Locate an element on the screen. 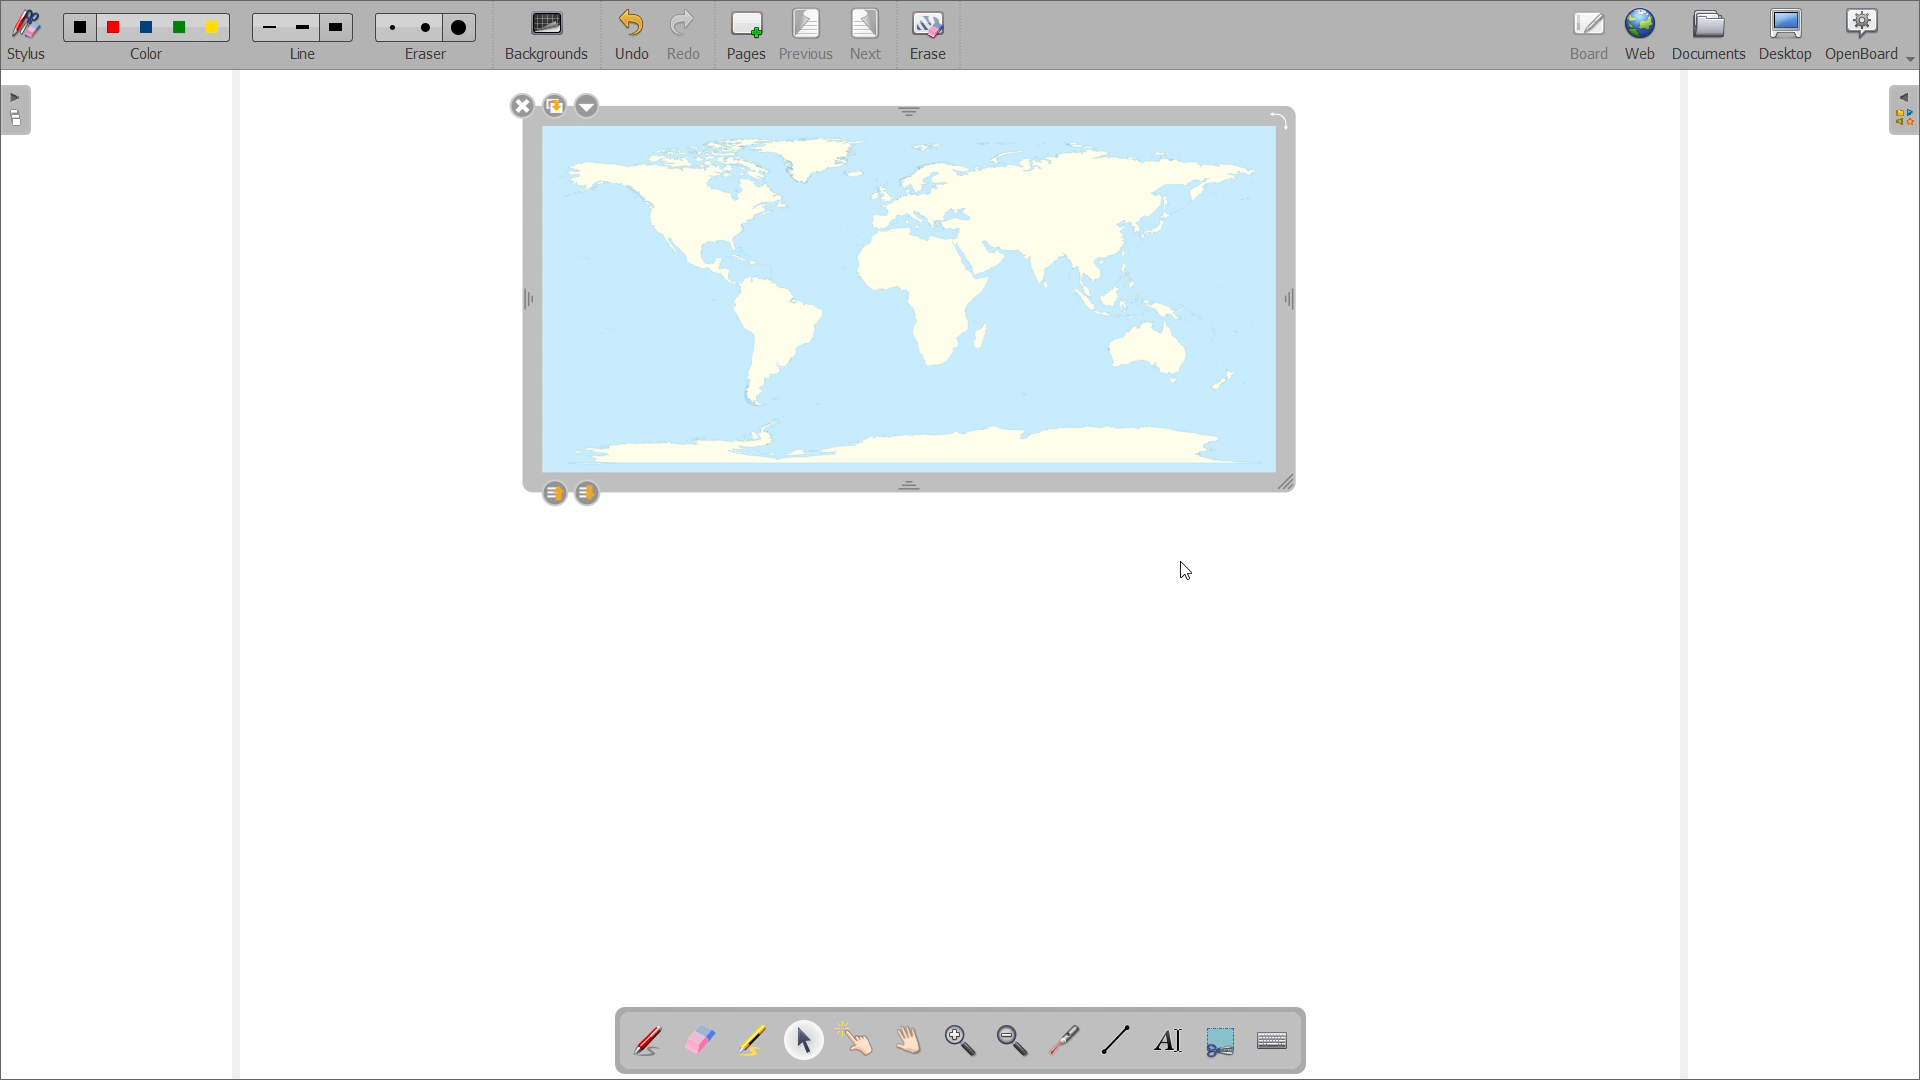 This screenshot has width=1920, height=1080. resize is located at coordinates (1291, 298).